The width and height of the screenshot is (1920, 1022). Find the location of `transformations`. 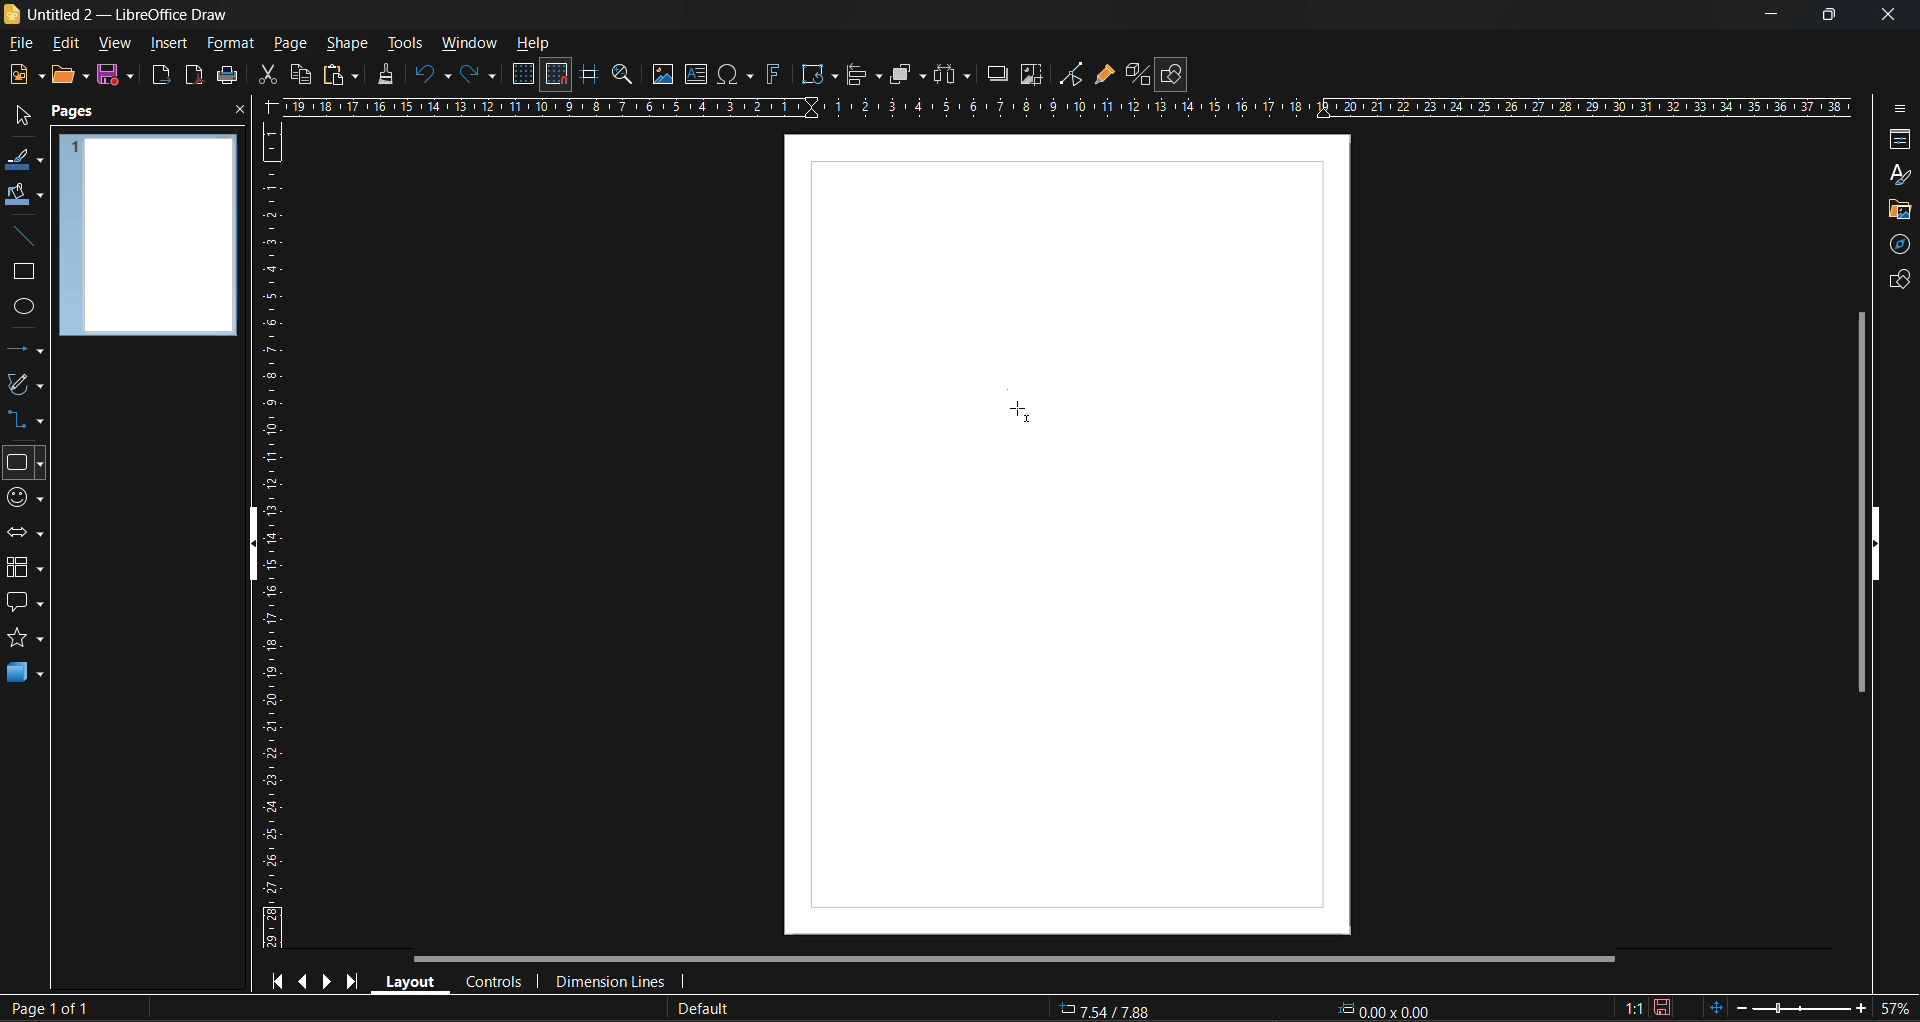

transformations is located at coordinates (819, 75).